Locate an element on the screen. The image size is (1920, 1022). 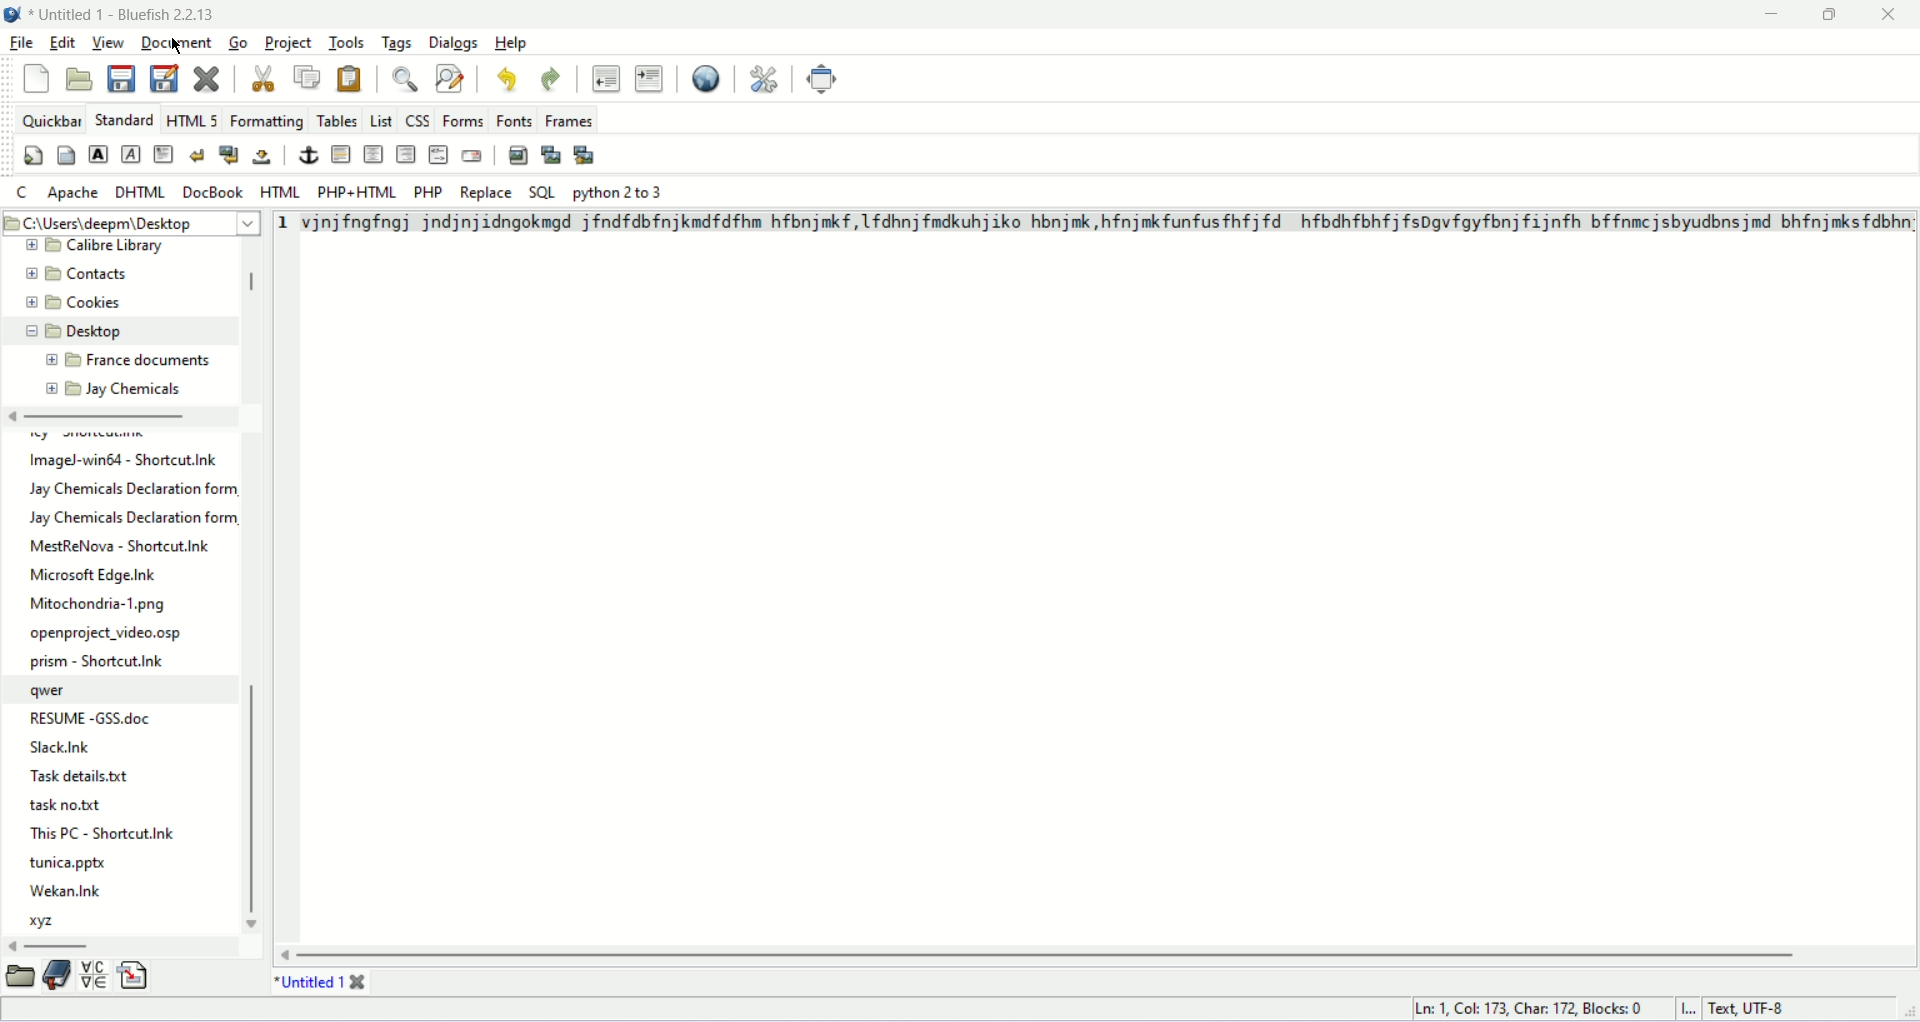
insert image is located at coordinates (518, 155).